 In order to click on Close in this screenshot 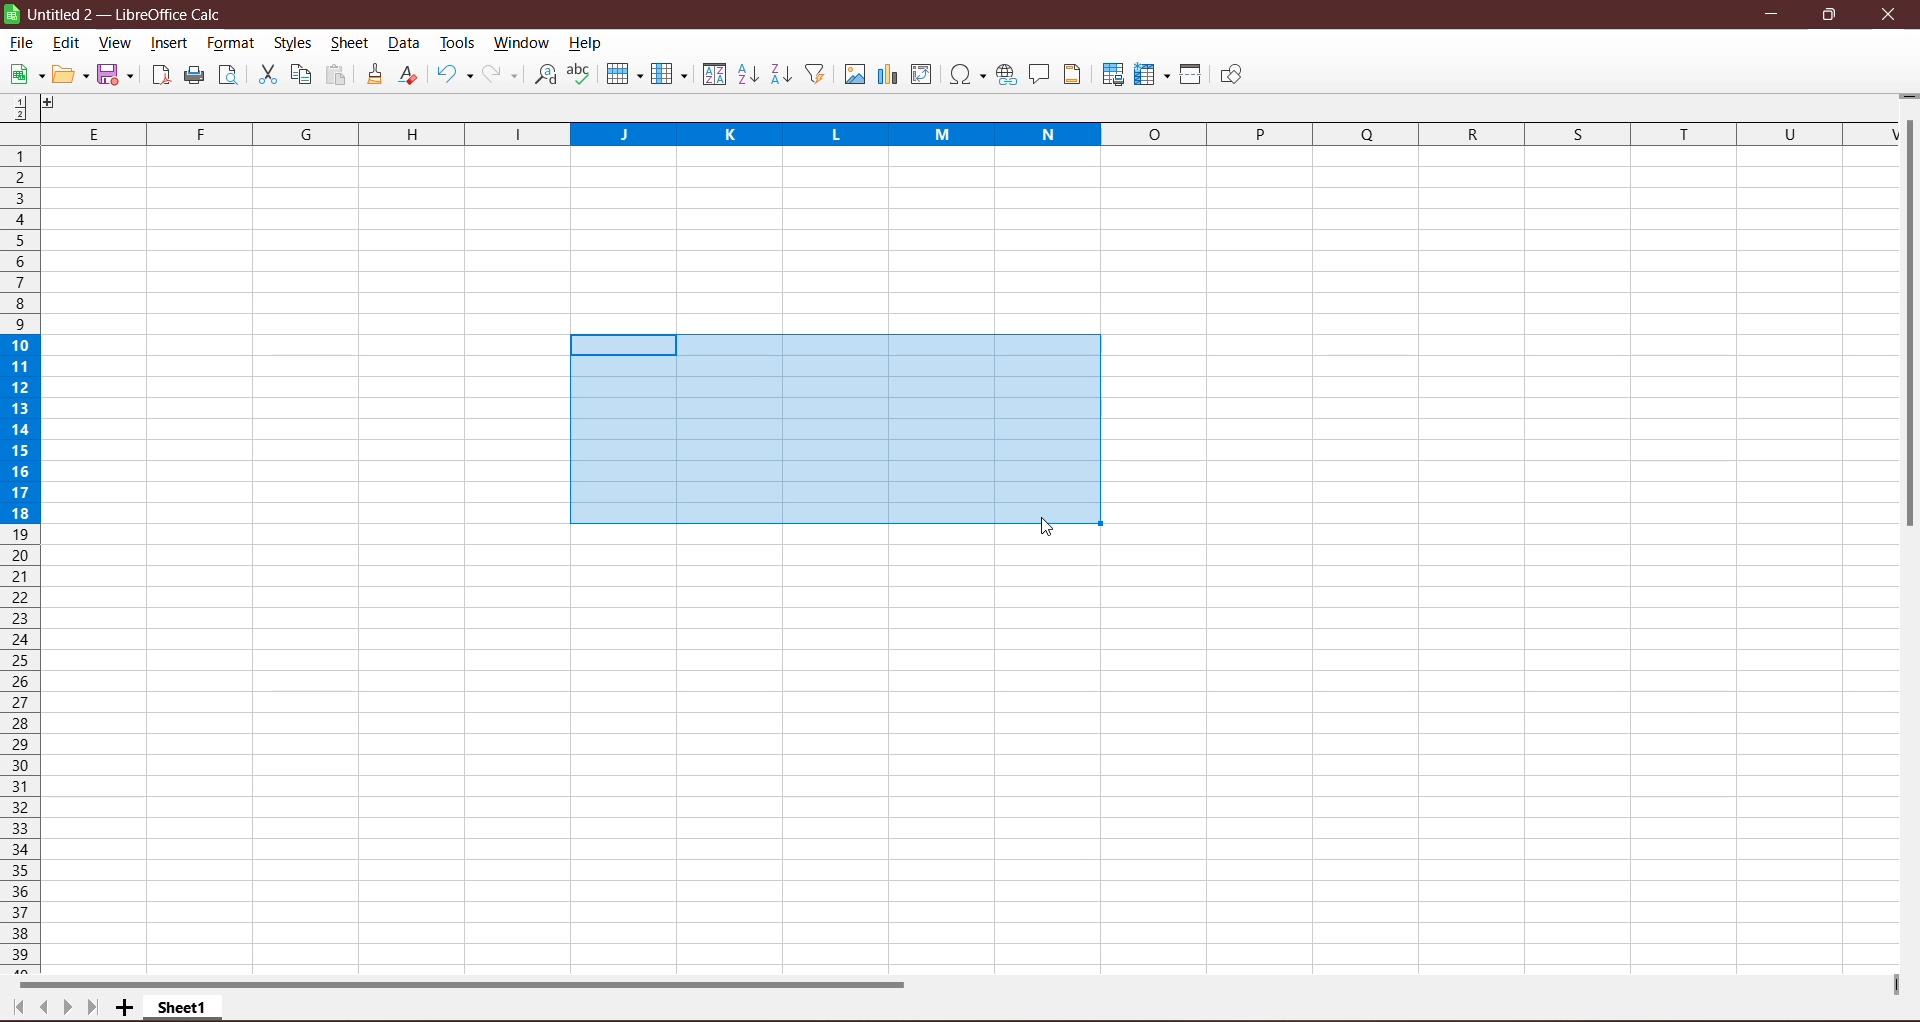, I will do `click(1889, 15)`.